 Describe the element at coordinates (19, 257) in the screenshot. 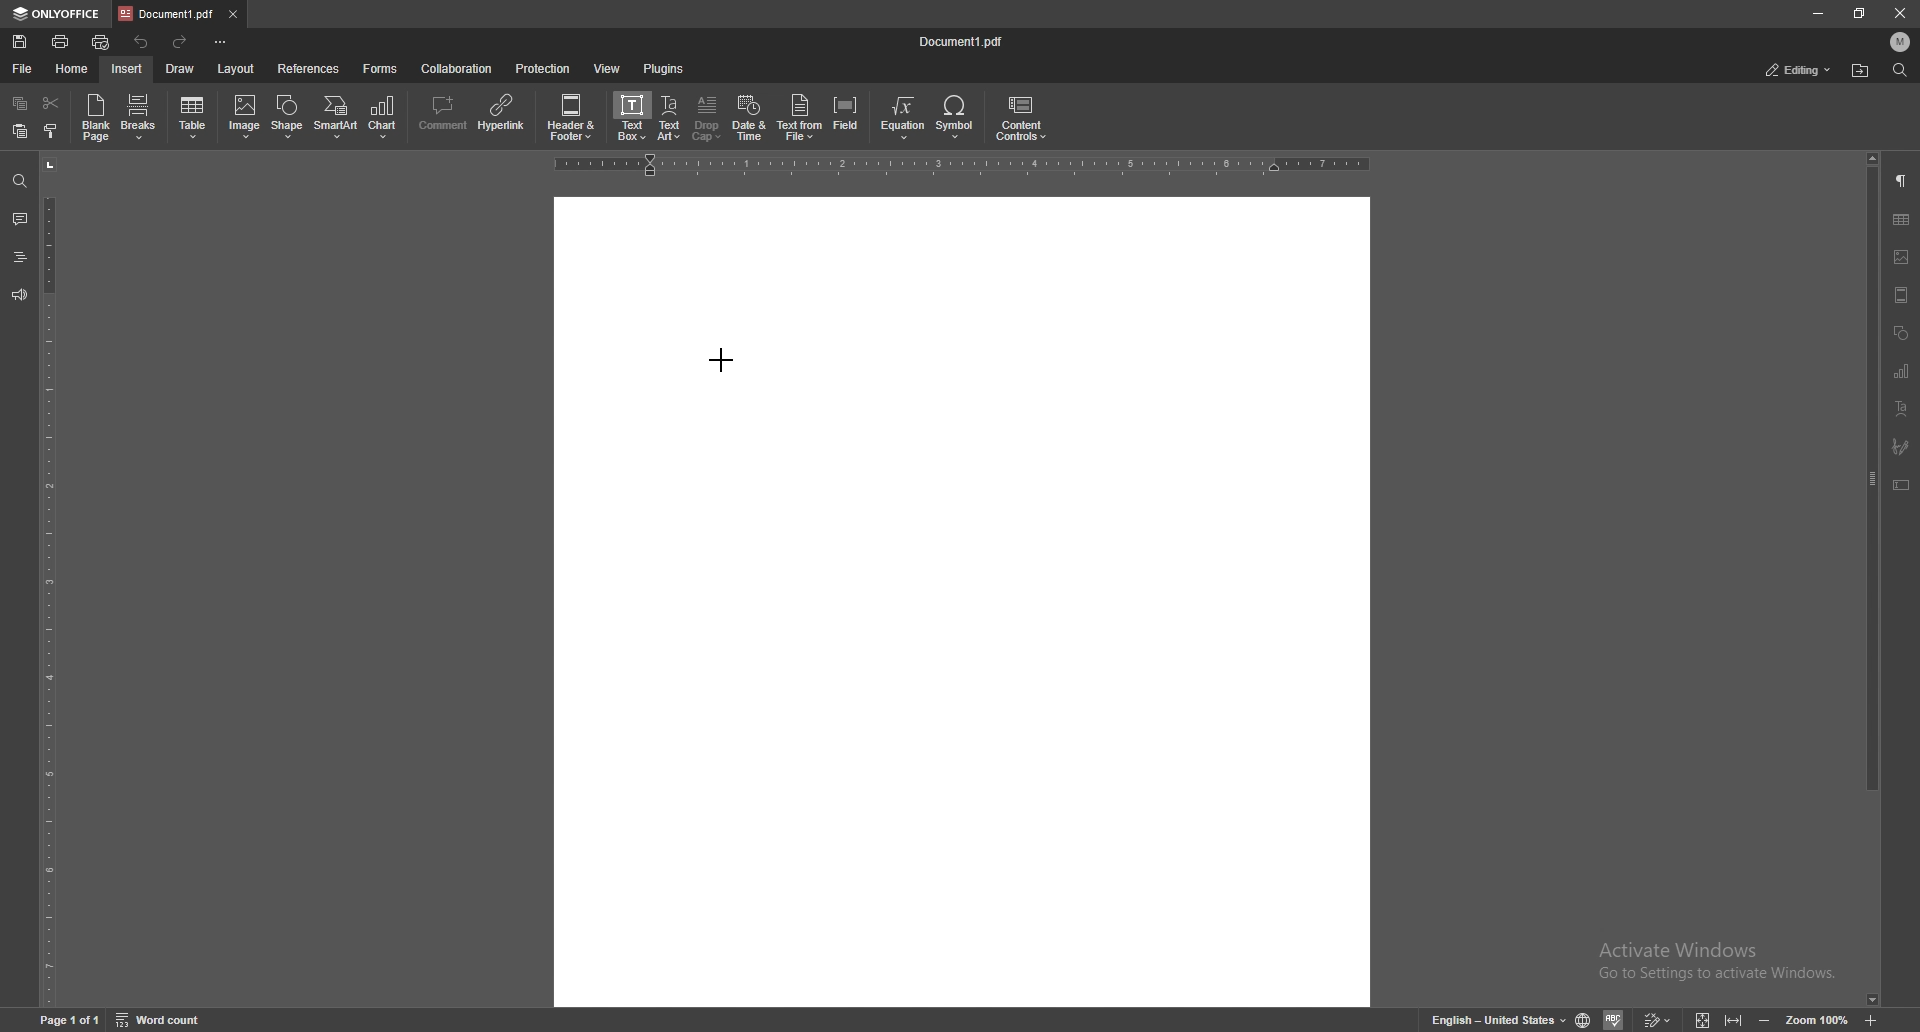

I see `headings` at that location.